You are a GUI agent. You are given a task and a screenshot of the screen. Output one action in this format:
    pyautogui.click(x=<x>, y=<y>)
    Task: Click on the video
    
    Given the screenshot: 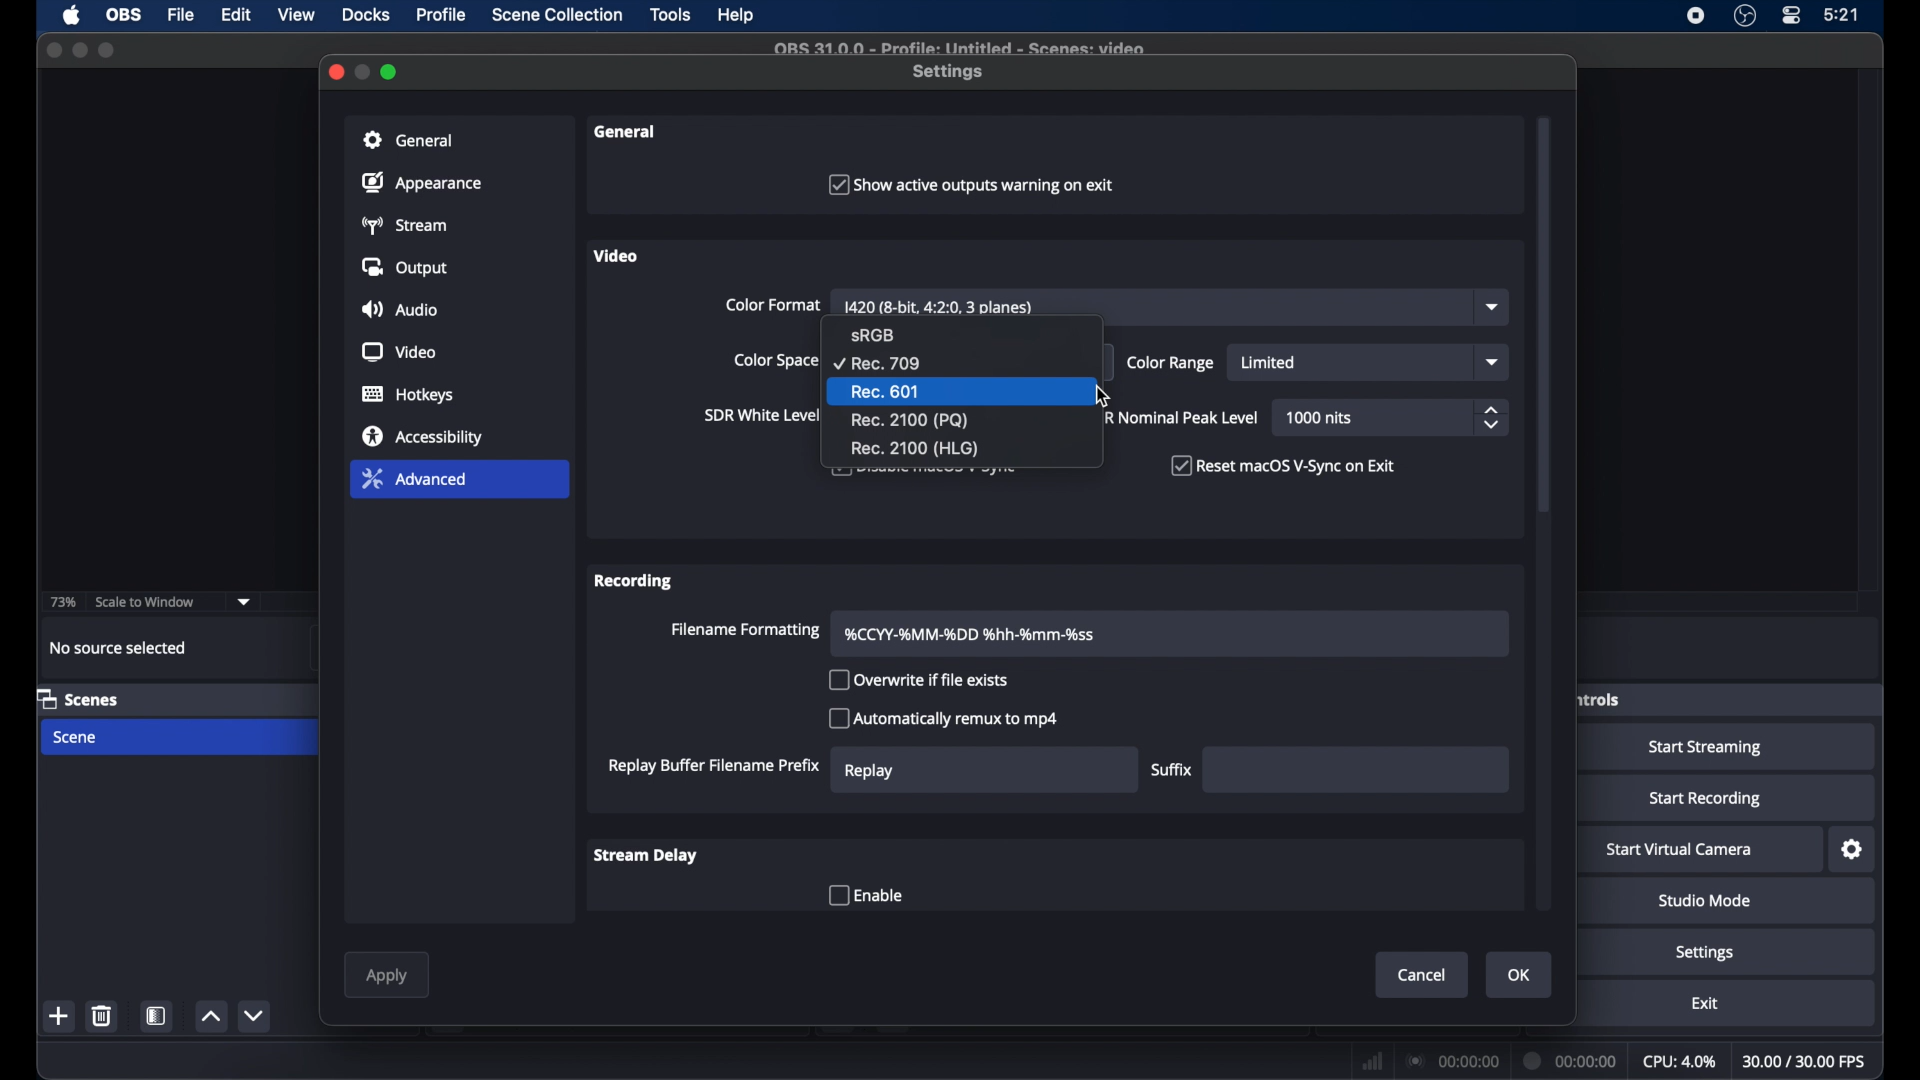 What is the action you would take?
    pyautogui.click(x=398, y=352)
    